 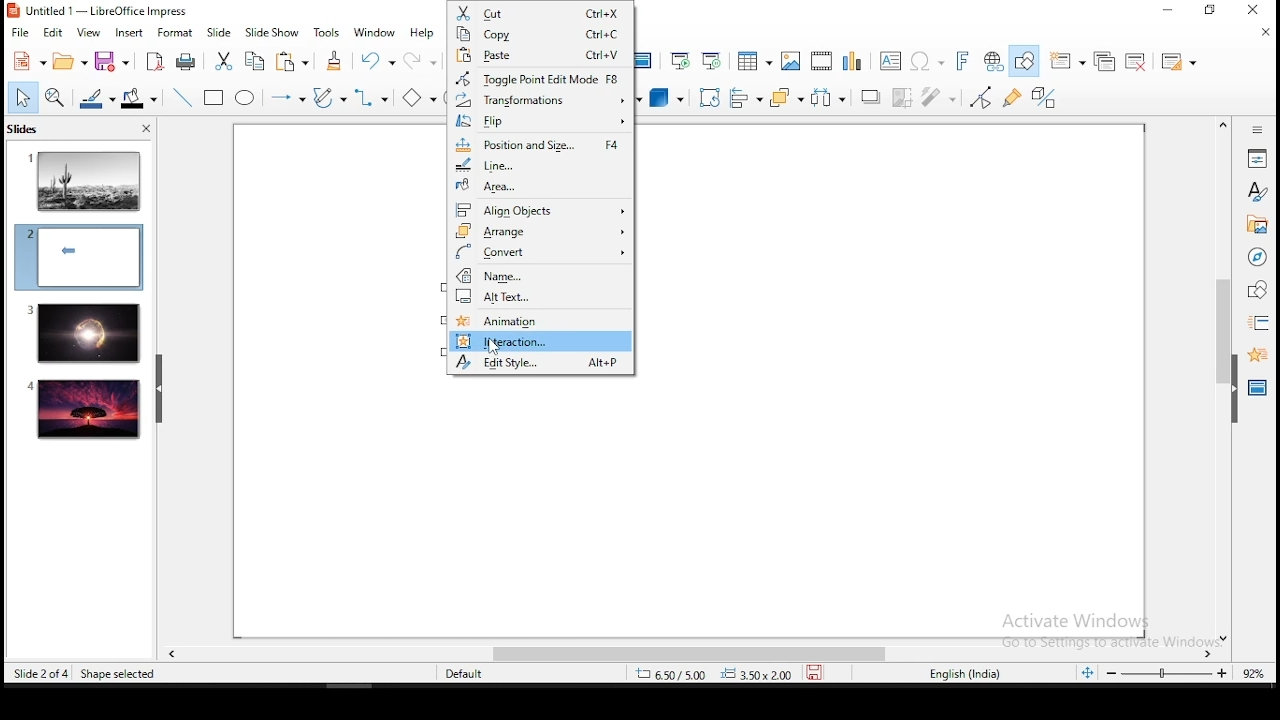 I want to click on flip, so click(x=542, y=120).